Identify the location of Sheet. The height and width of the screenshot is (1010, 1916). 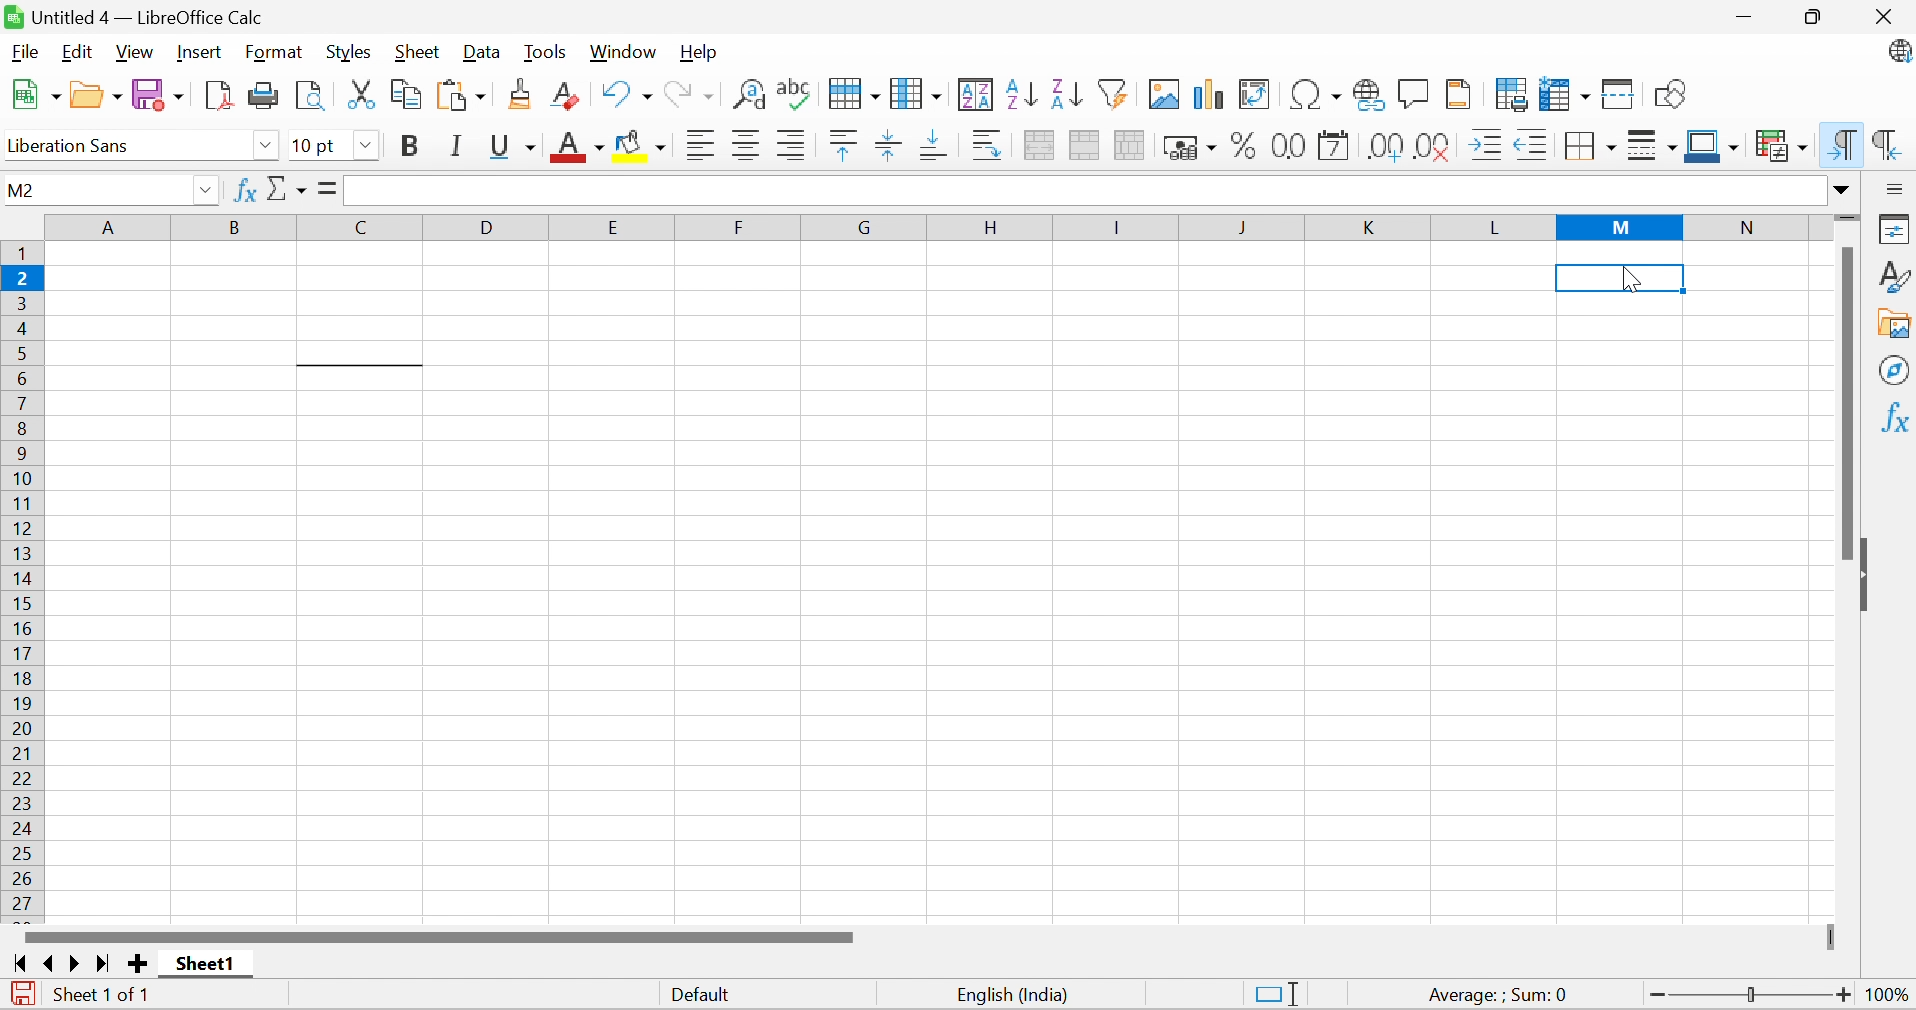
(418, 52).